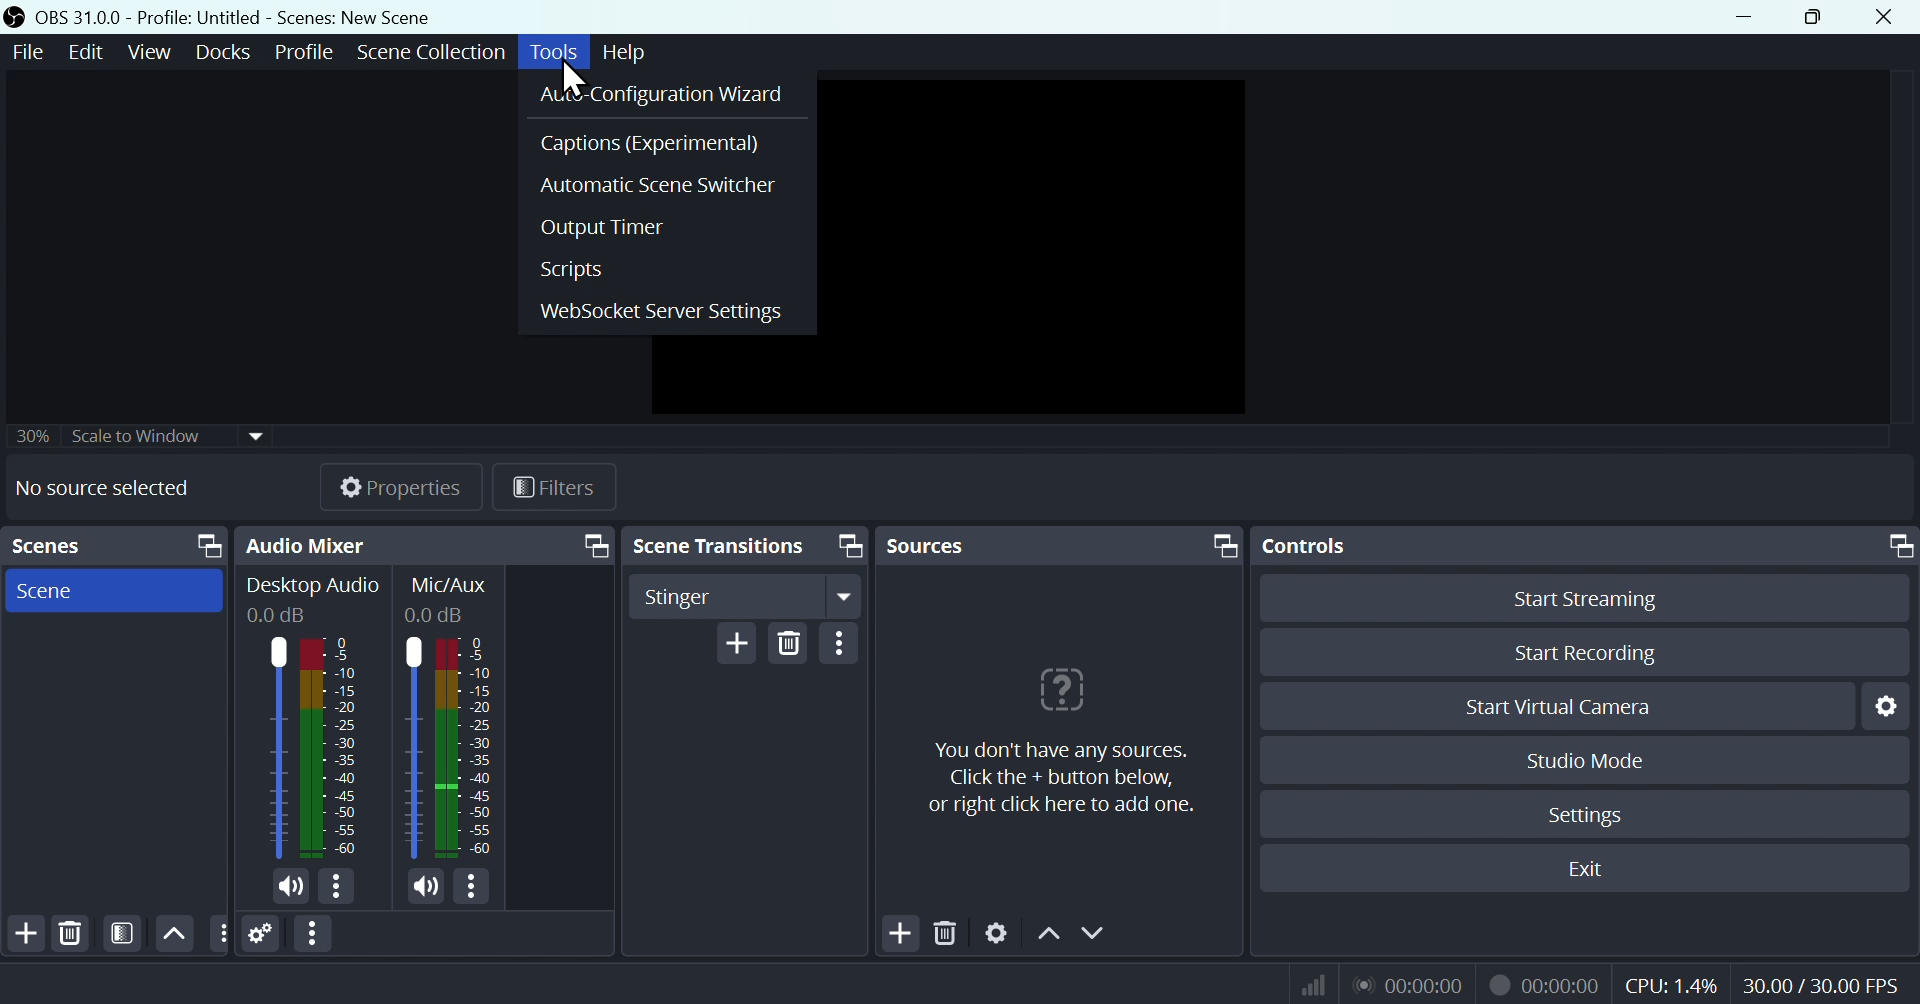  Describe the element at coordinates (593, 544) in the screenshot. I see `screen resize` at that location.